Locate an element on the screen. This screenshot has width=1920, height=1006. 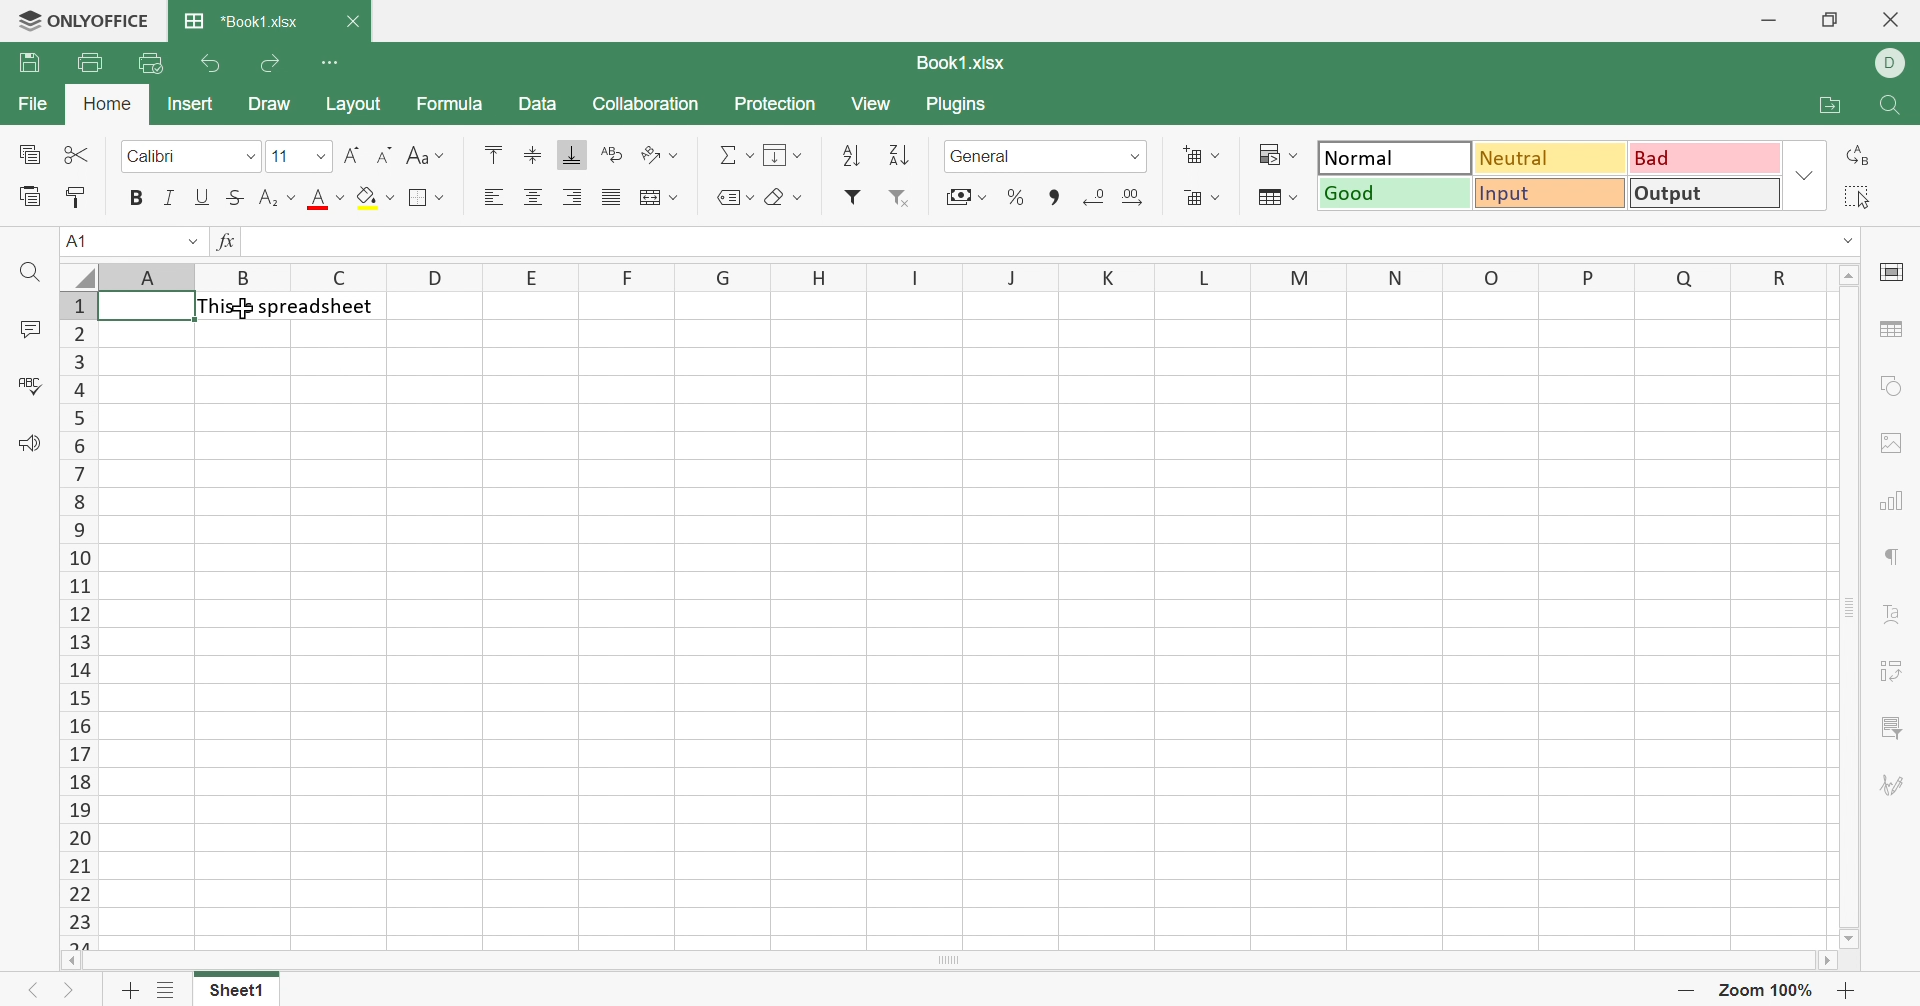
Comments is located at coordinates (29, 329).